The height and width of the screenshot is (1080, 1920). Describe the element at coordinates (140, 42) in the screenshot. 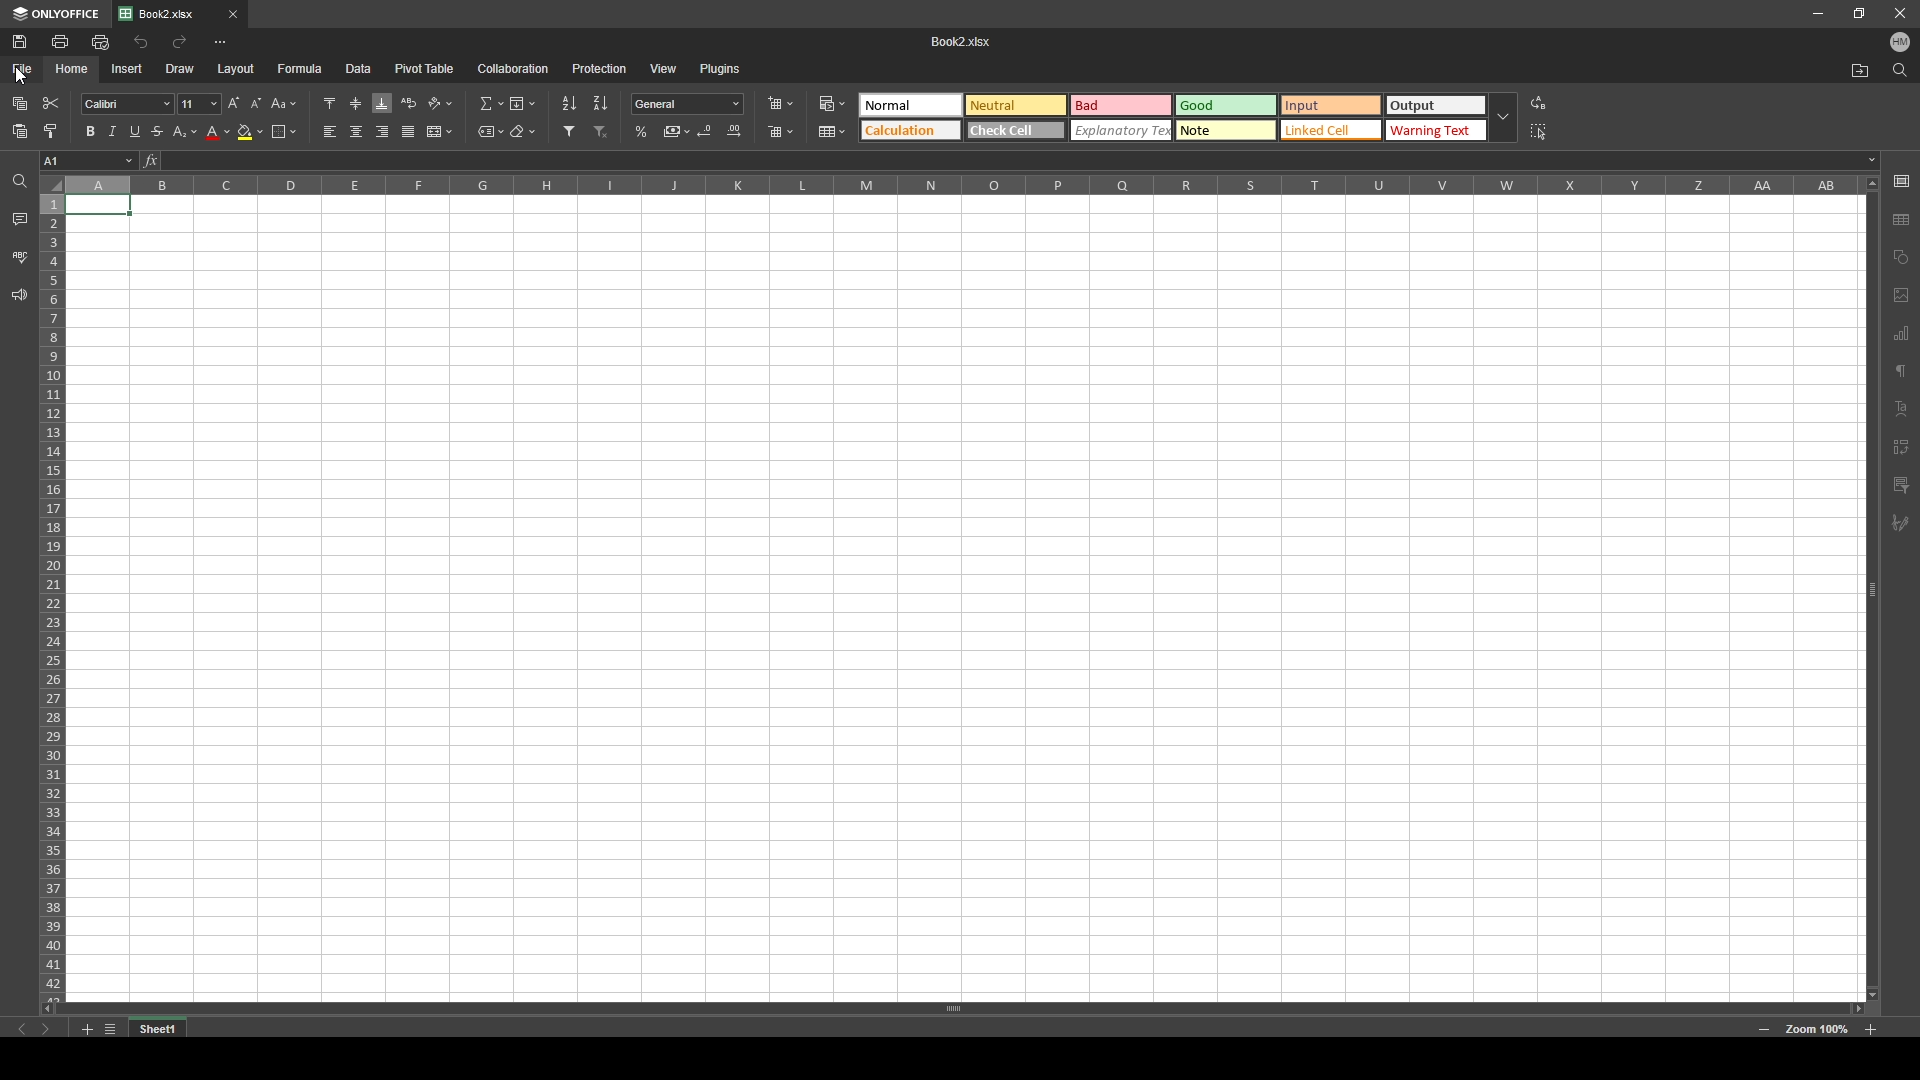

I see `undo` at that location.